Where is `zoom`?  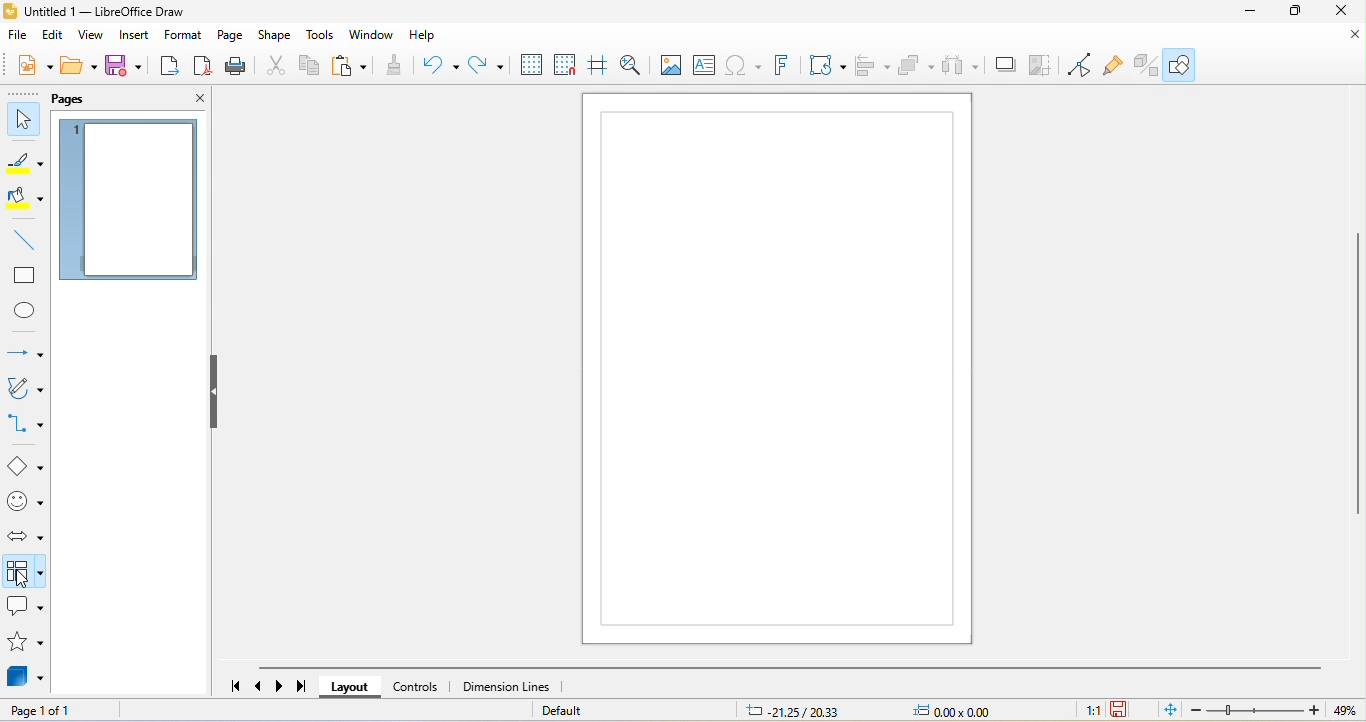
zoom is located at coordinates (1257, 709).